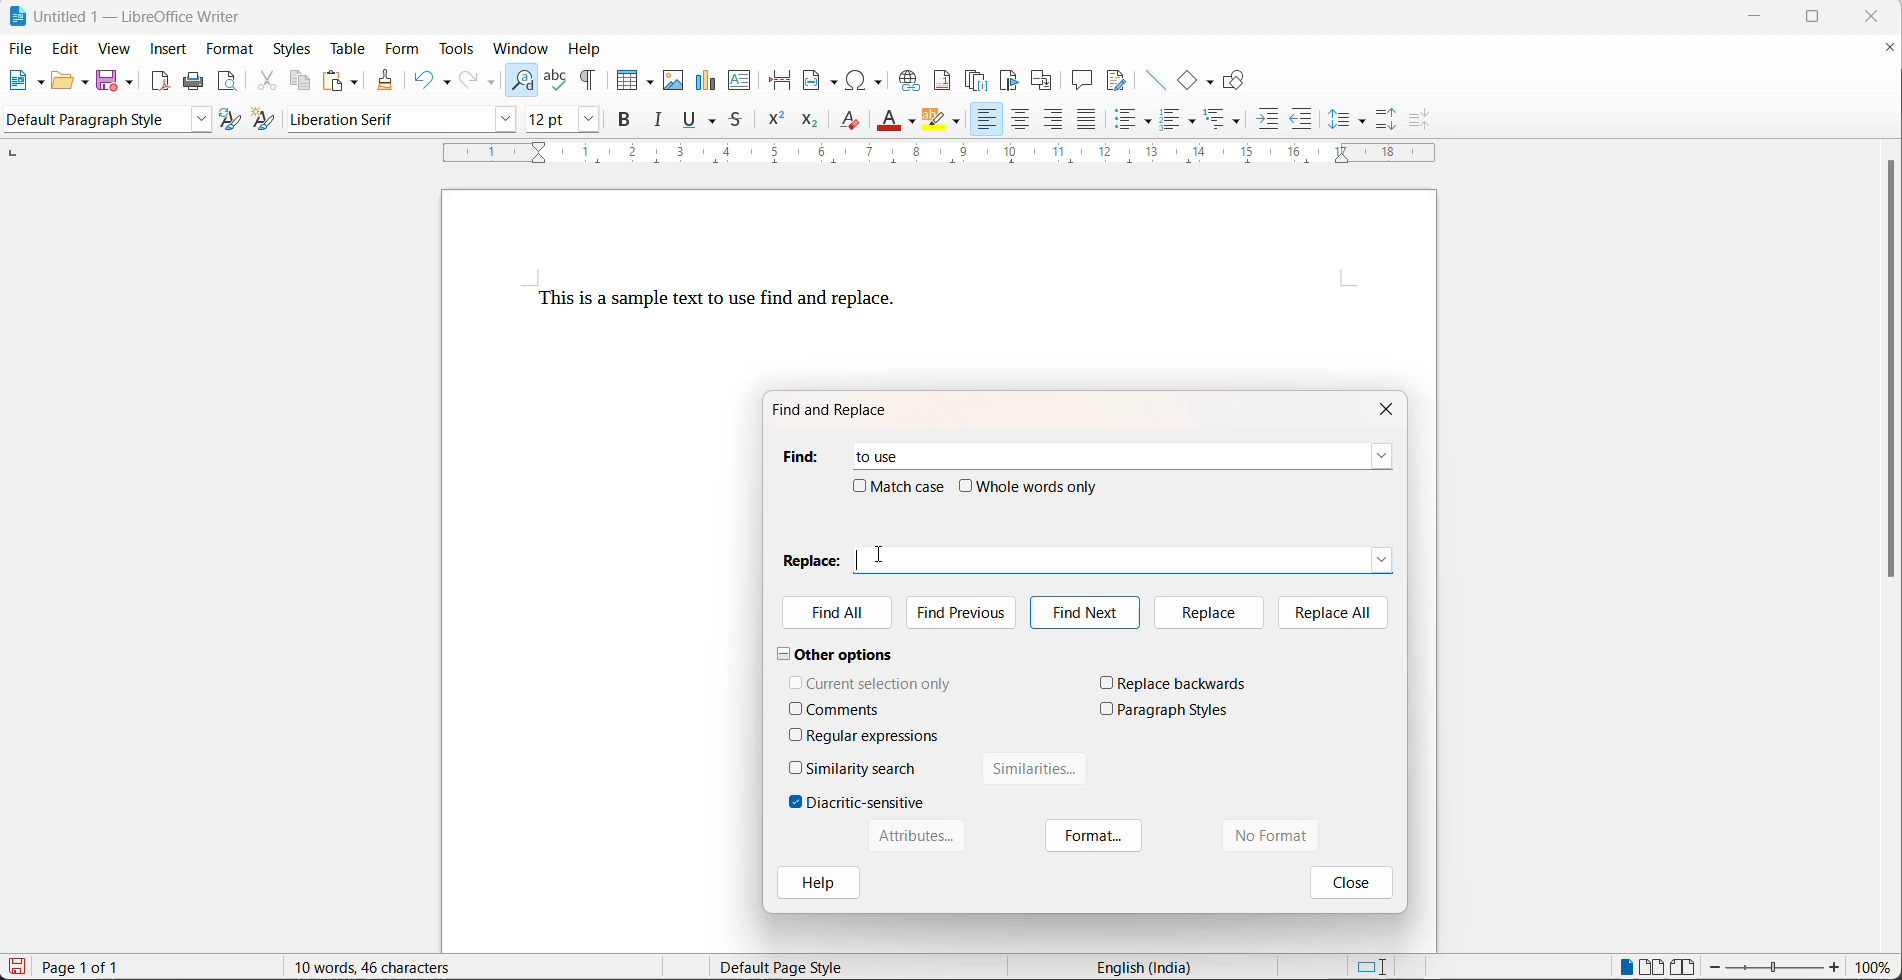 This screenshot has height=980, width=1902. I want to click on scroll bar, so click(1890, 379).